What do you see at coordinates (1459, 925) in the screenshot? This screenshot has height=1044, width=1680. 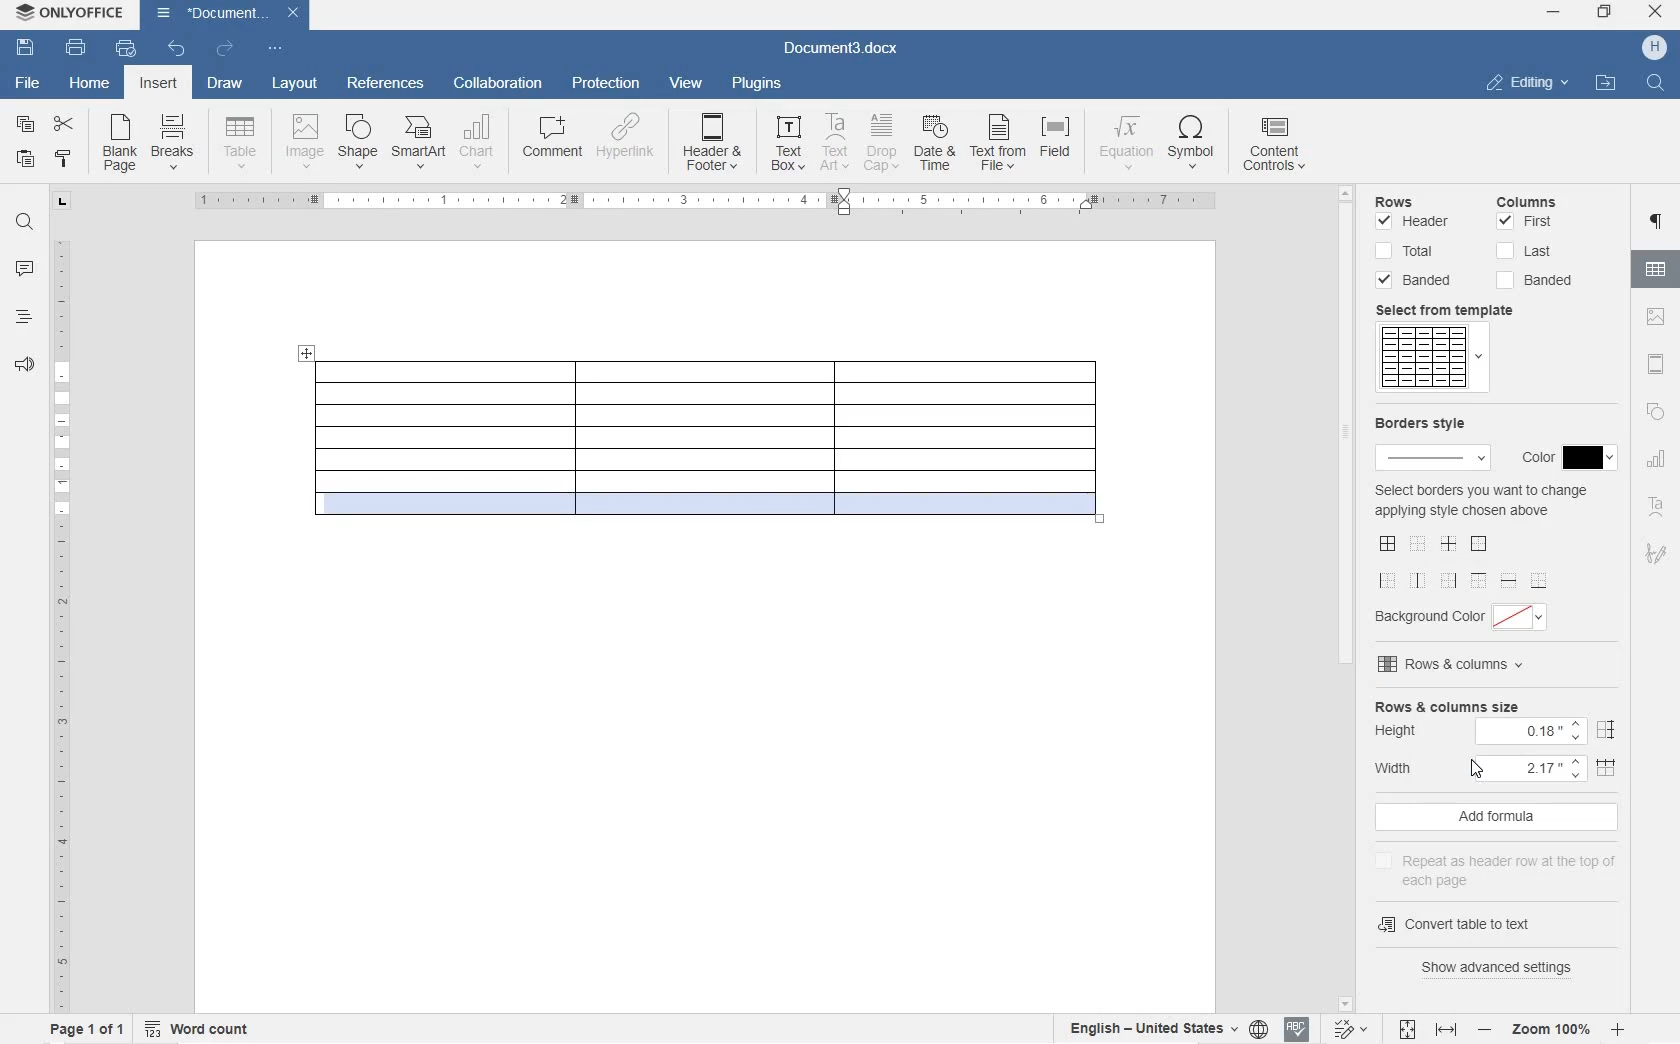 I see `convert table to text` at bounding box center [1459, 925].